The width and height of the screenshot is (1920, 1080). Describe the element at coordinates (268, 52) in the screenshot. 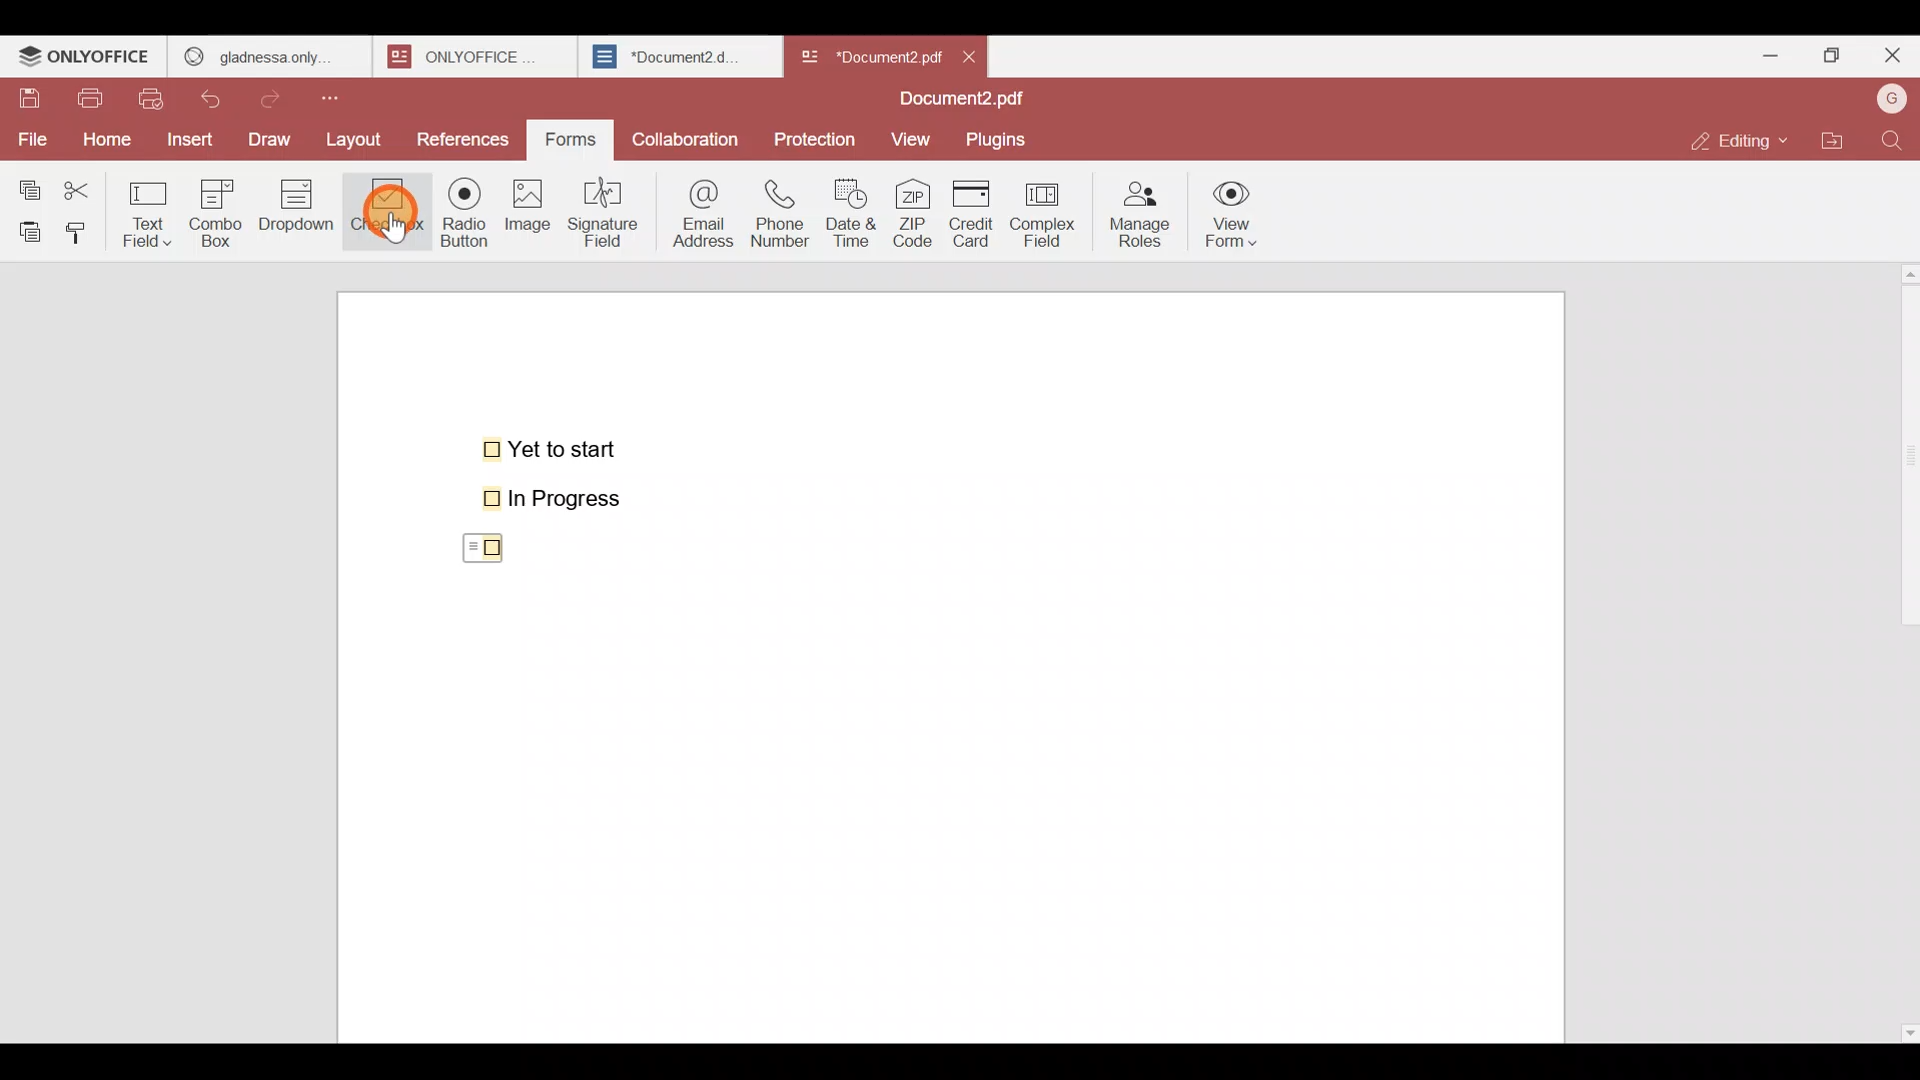

I see `gladness only` at that location.